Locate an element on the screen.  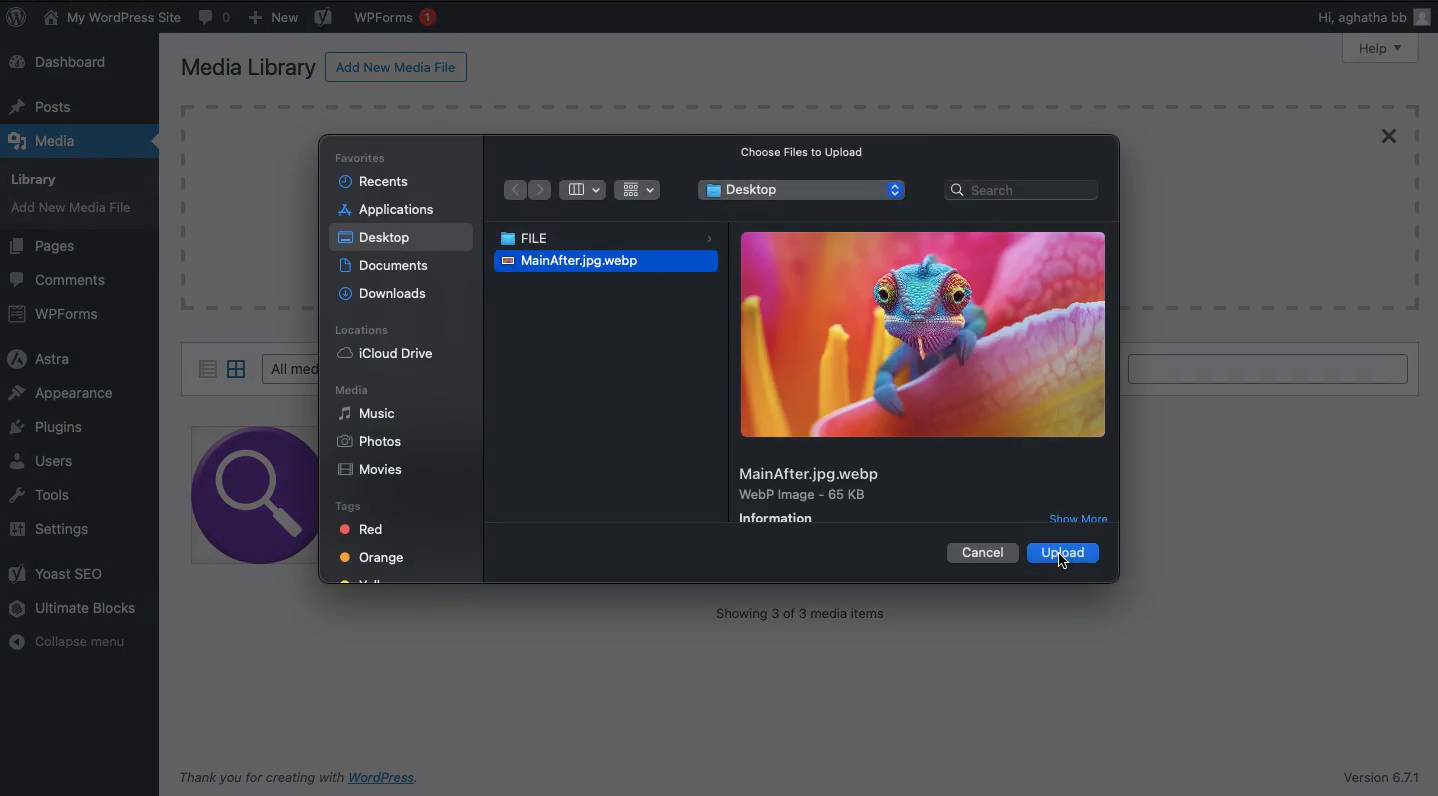
Upload is located at coordinates (1065, 552).